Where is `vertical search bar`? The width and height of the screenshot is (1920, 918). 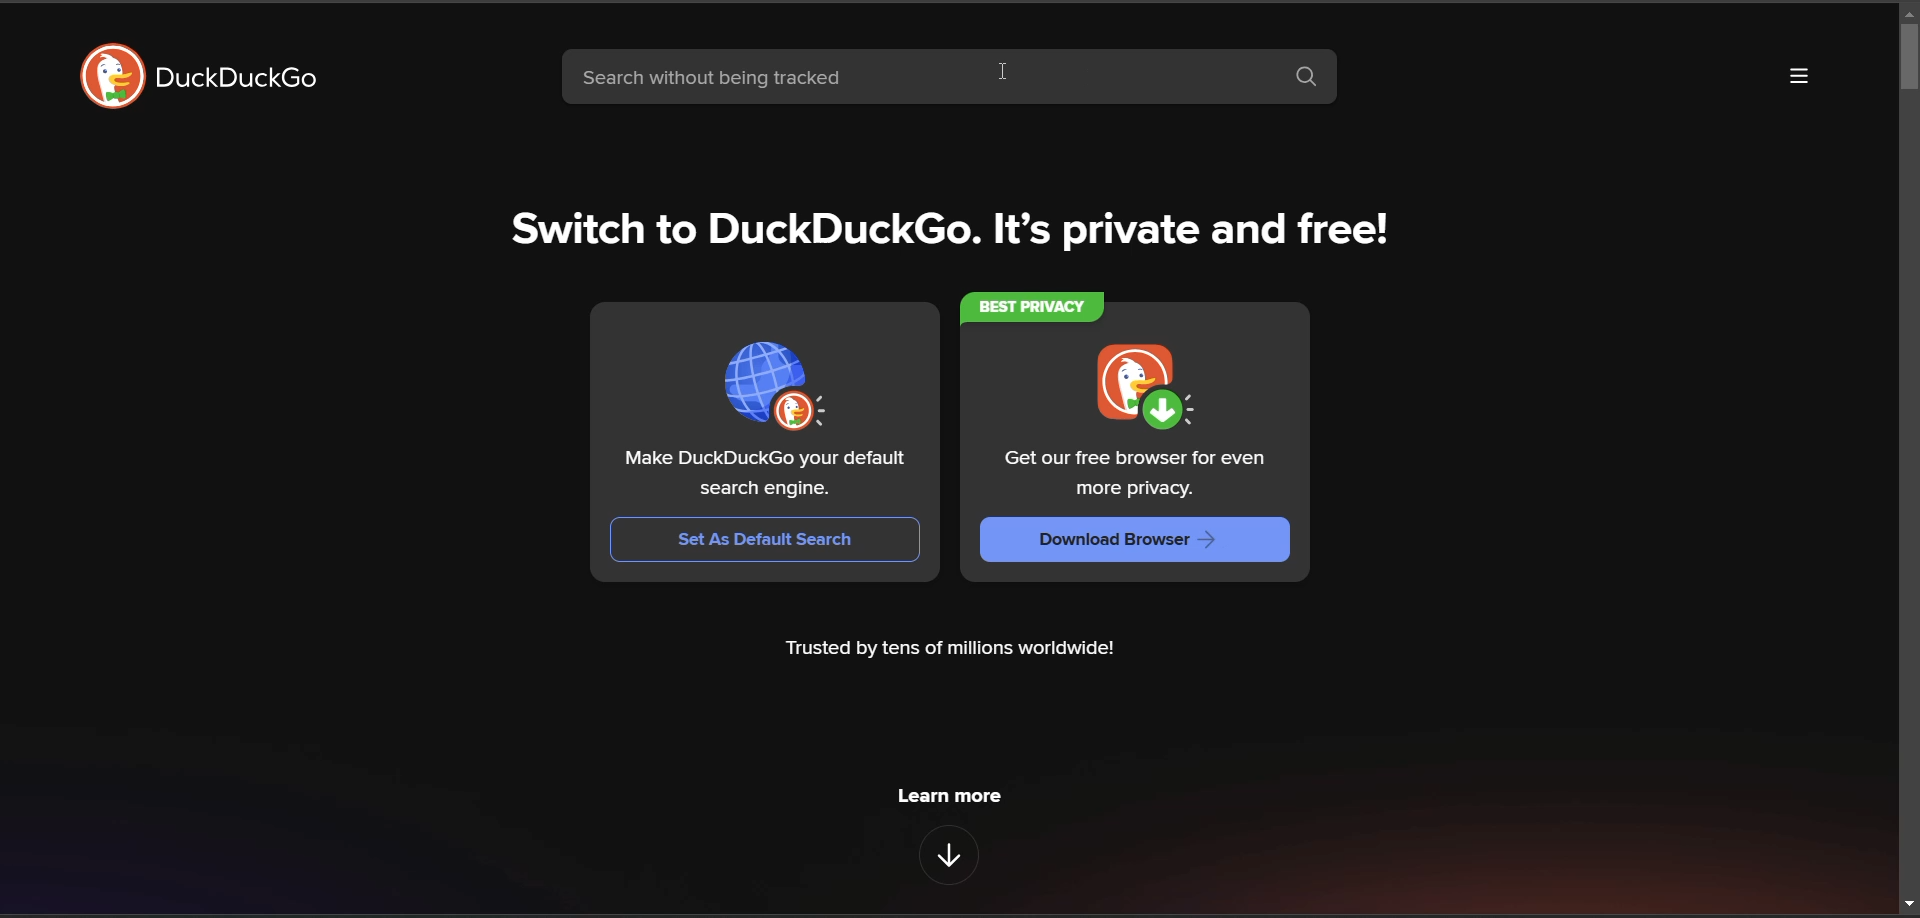 vertical search bar is located at coordinates (1908, 56).